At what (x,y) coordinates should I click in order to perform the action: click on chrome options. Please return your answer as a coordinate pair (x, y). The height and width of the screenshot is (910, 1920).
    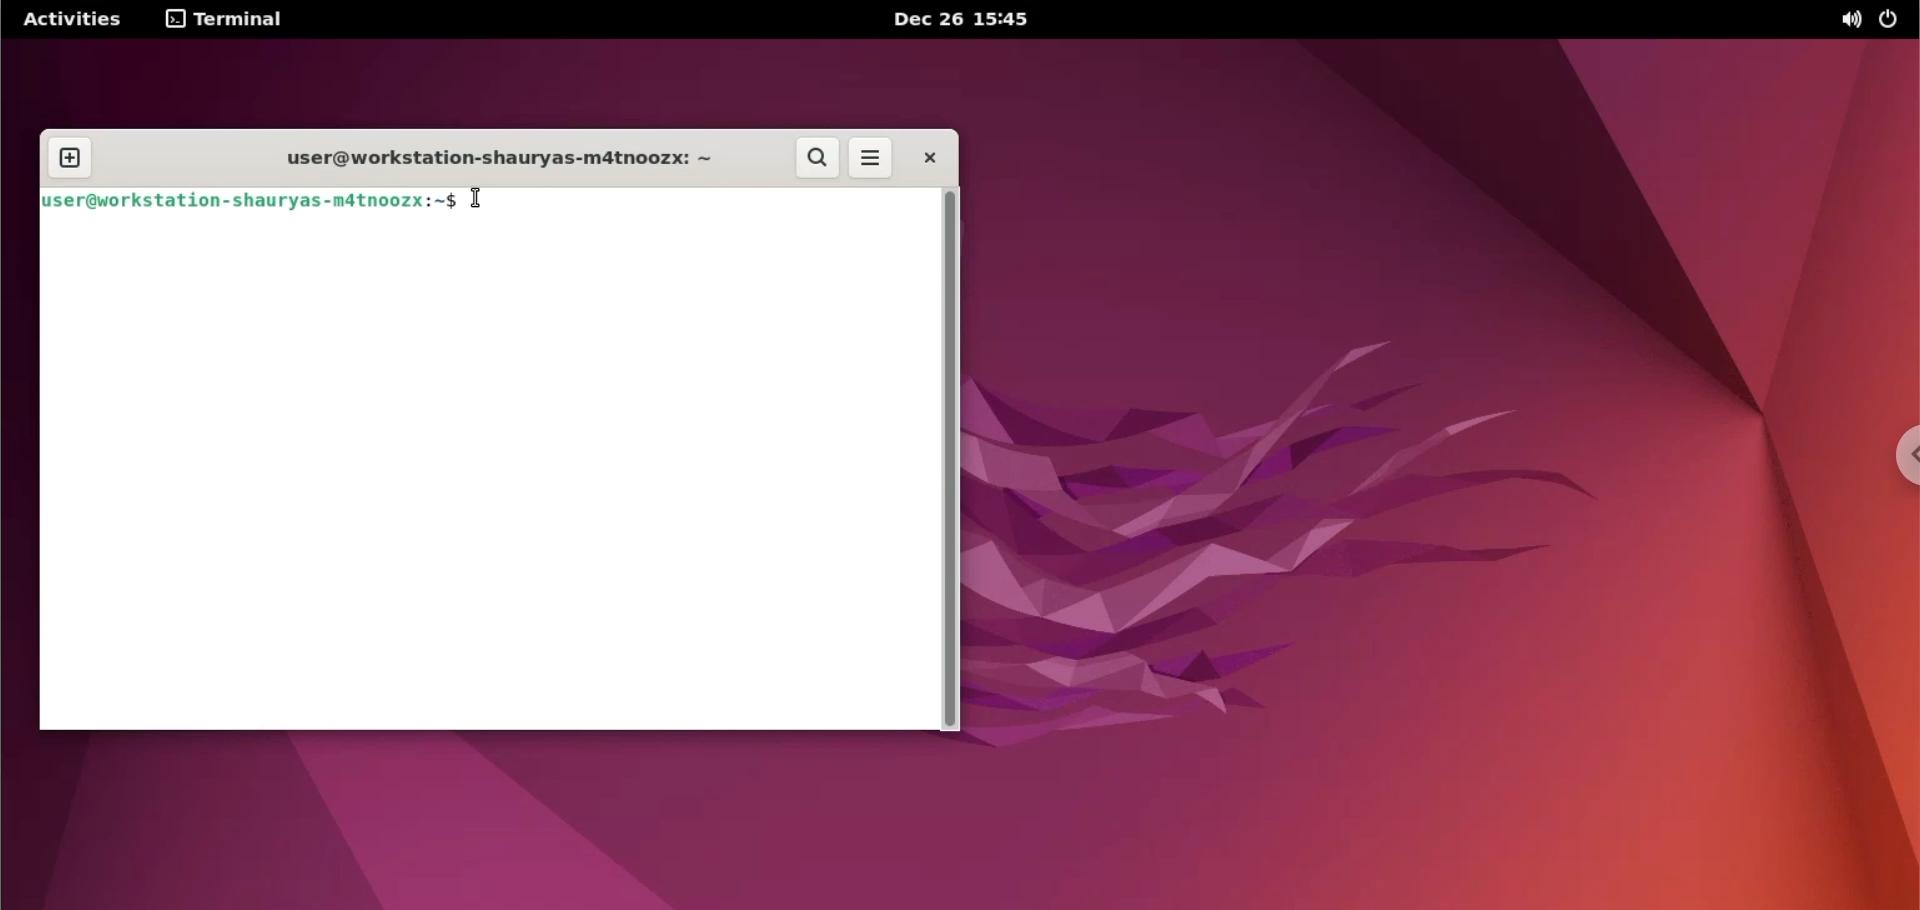
    Looking at the image, I should click on (1903, 455).